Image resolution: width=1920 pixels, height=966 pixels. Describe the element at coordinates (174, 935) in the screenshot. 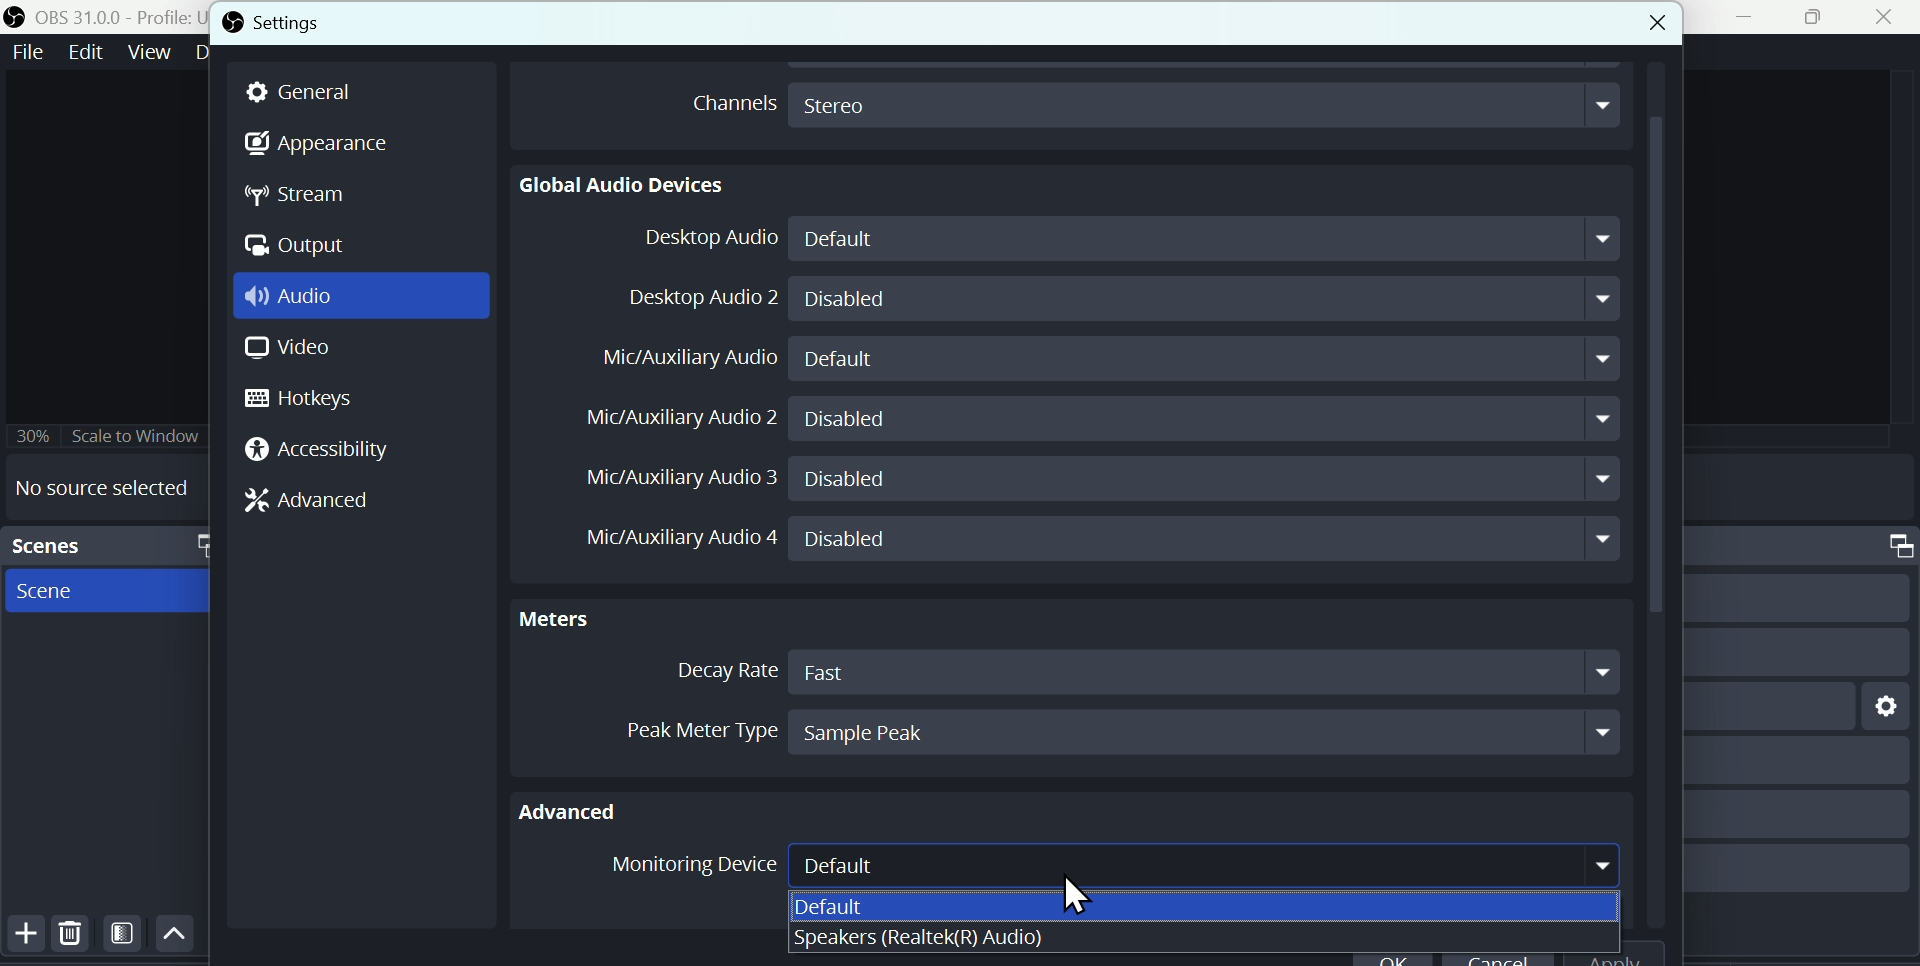

I see `Up` at that location.